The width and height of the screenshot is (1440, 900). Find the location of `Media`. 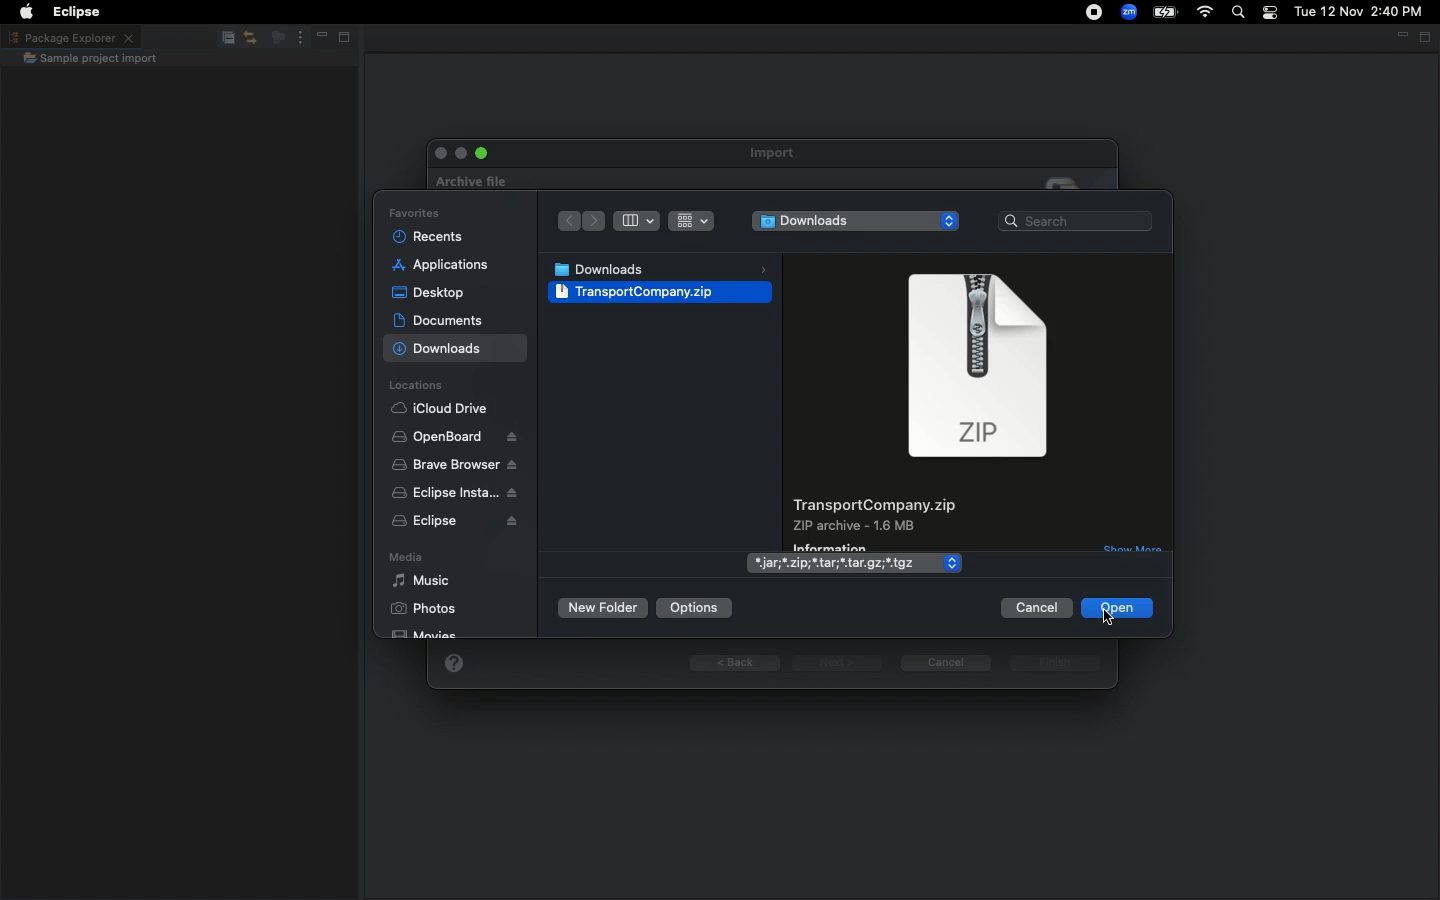

Media is located at coordinates (408, 559).